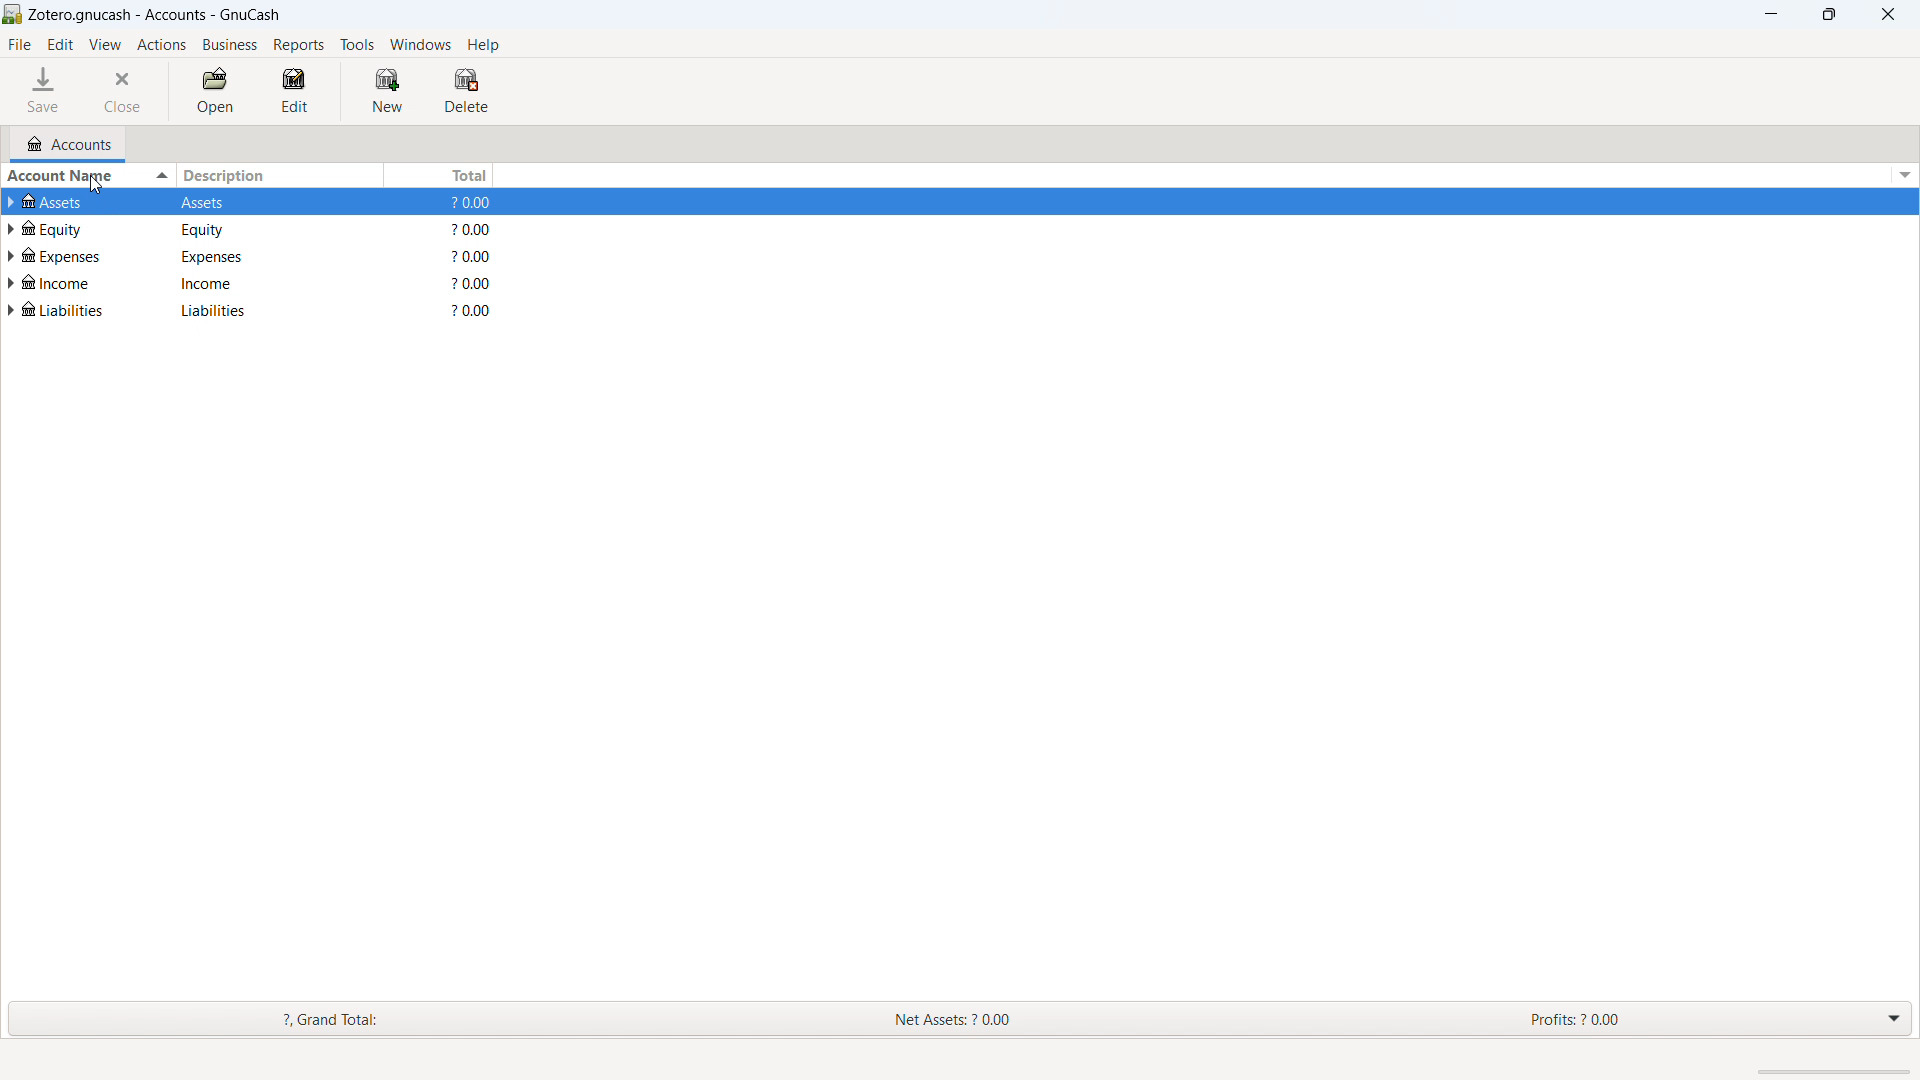 The image size is (1920, 1080). What do you see at coordinates (274, 201) in the screenshot?
I see `account details of assets` at bounding box center [274, 201].